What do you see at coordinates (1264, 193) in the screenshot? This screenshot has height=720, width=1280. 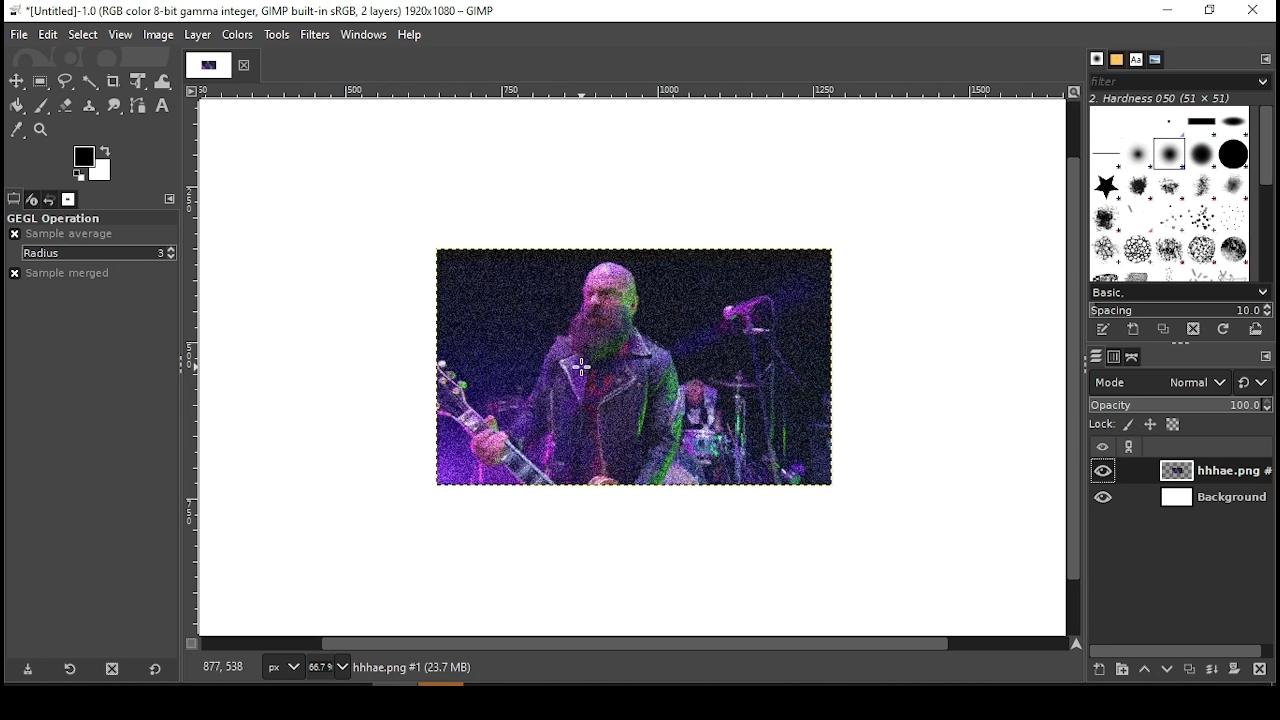 I see `scroll bar` at bounding box center [1264, 193].